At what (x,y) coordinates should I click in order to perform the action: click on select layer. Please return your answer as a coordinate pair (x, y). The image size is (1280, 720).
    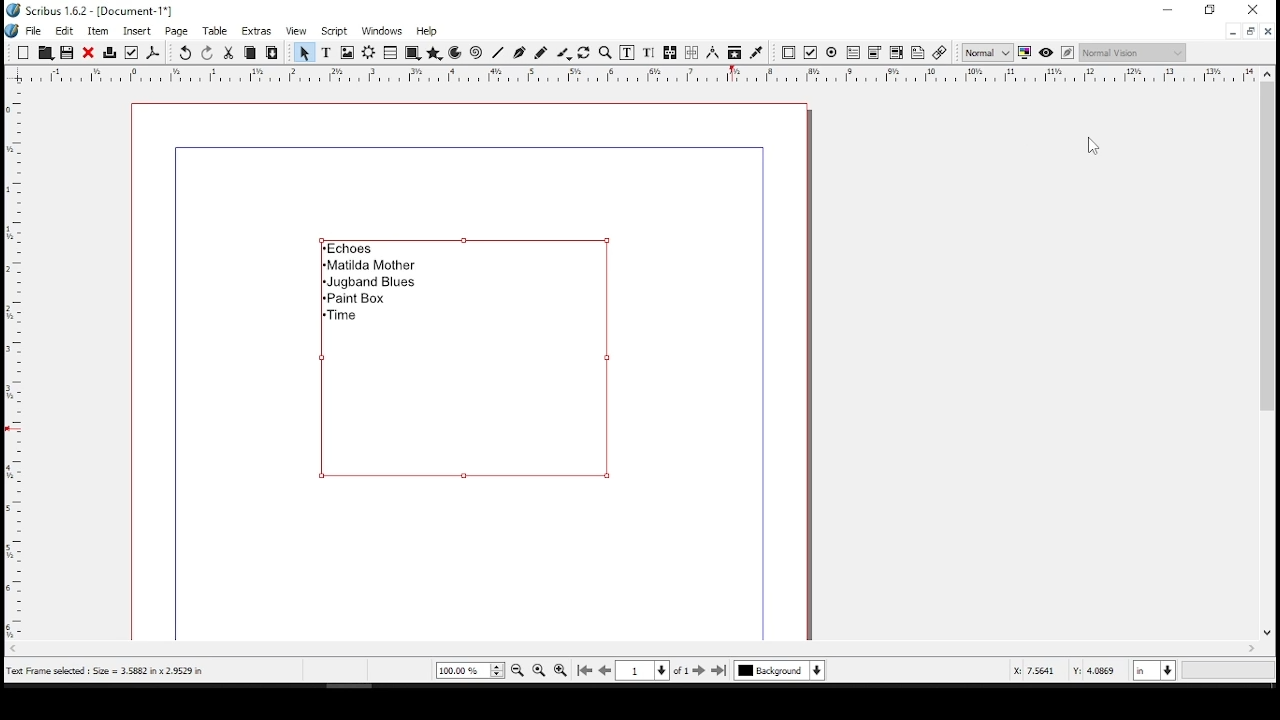
    Looking at the image, I should click on (780, 670).